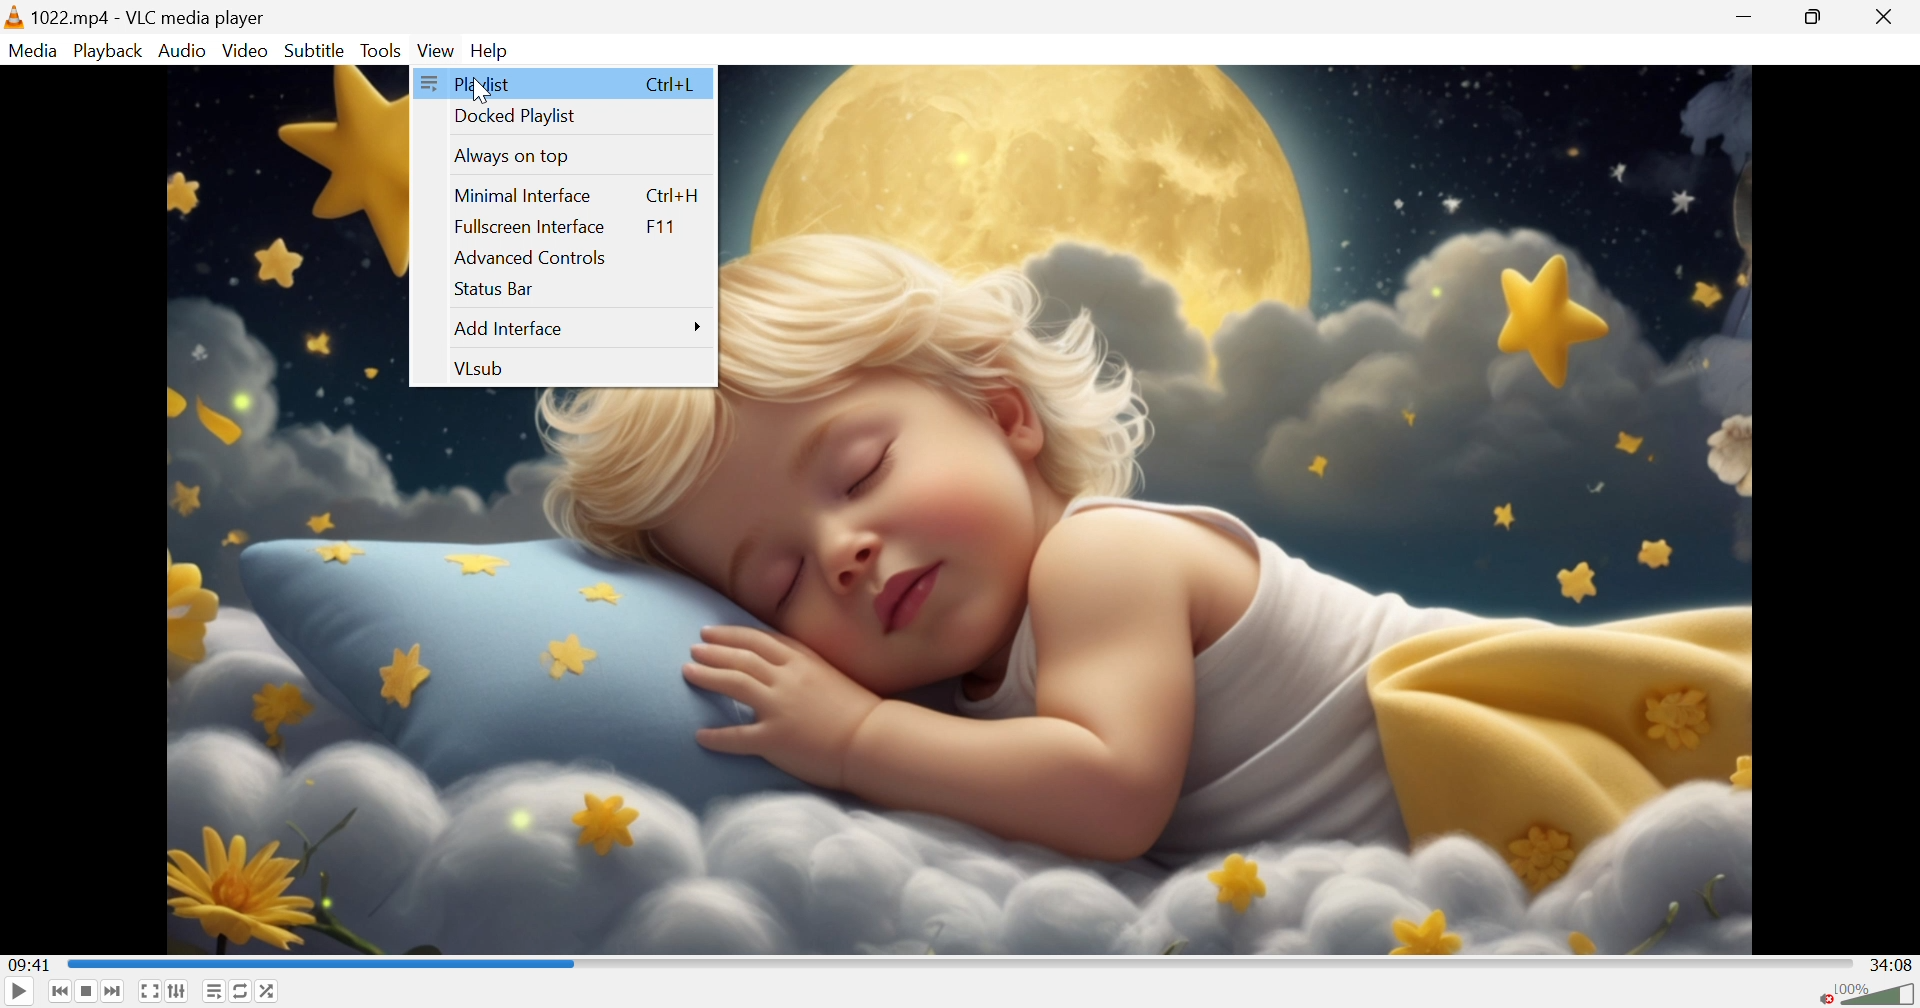 The width and height of the screenshot is (1920, 1008). What do you see at coordinates (88, 993) in the screenshot?
I see `Stop playback` at bounding box center [88, 993].